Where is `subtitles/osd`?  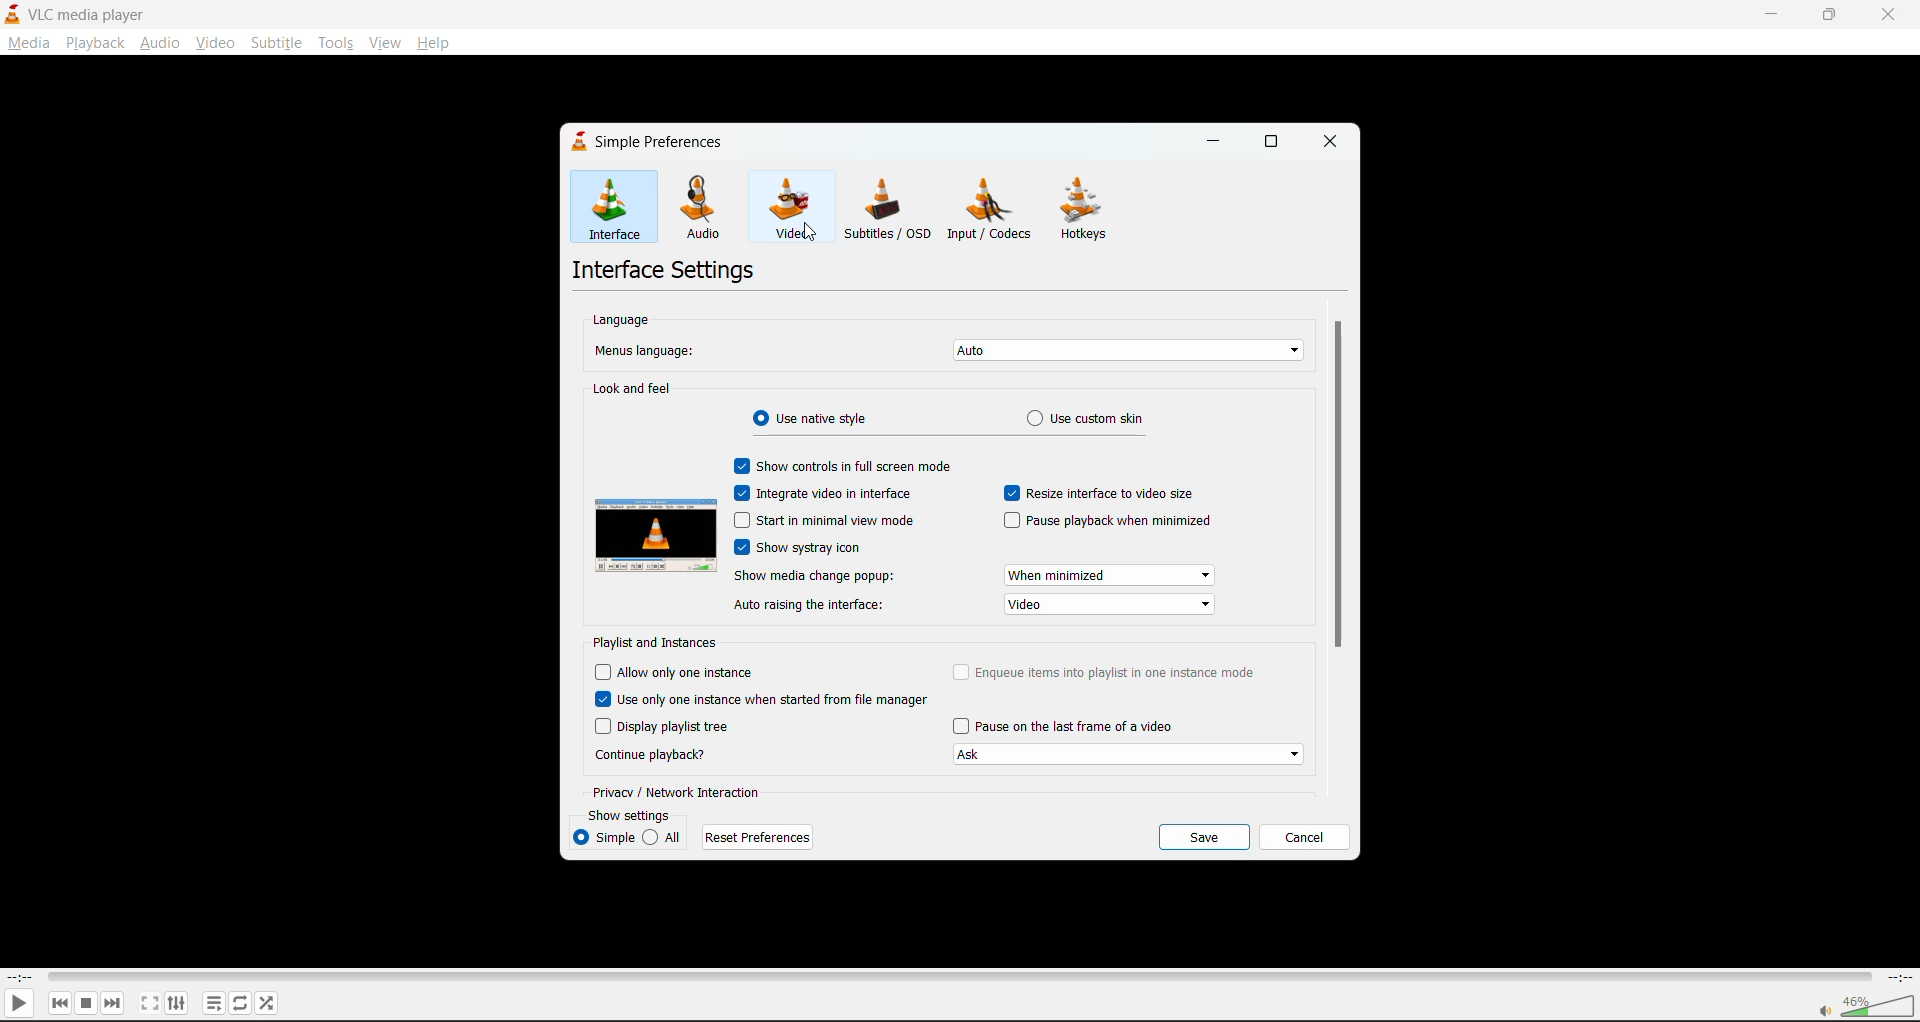
subtitles/osd is located at coordinates (887, 209).